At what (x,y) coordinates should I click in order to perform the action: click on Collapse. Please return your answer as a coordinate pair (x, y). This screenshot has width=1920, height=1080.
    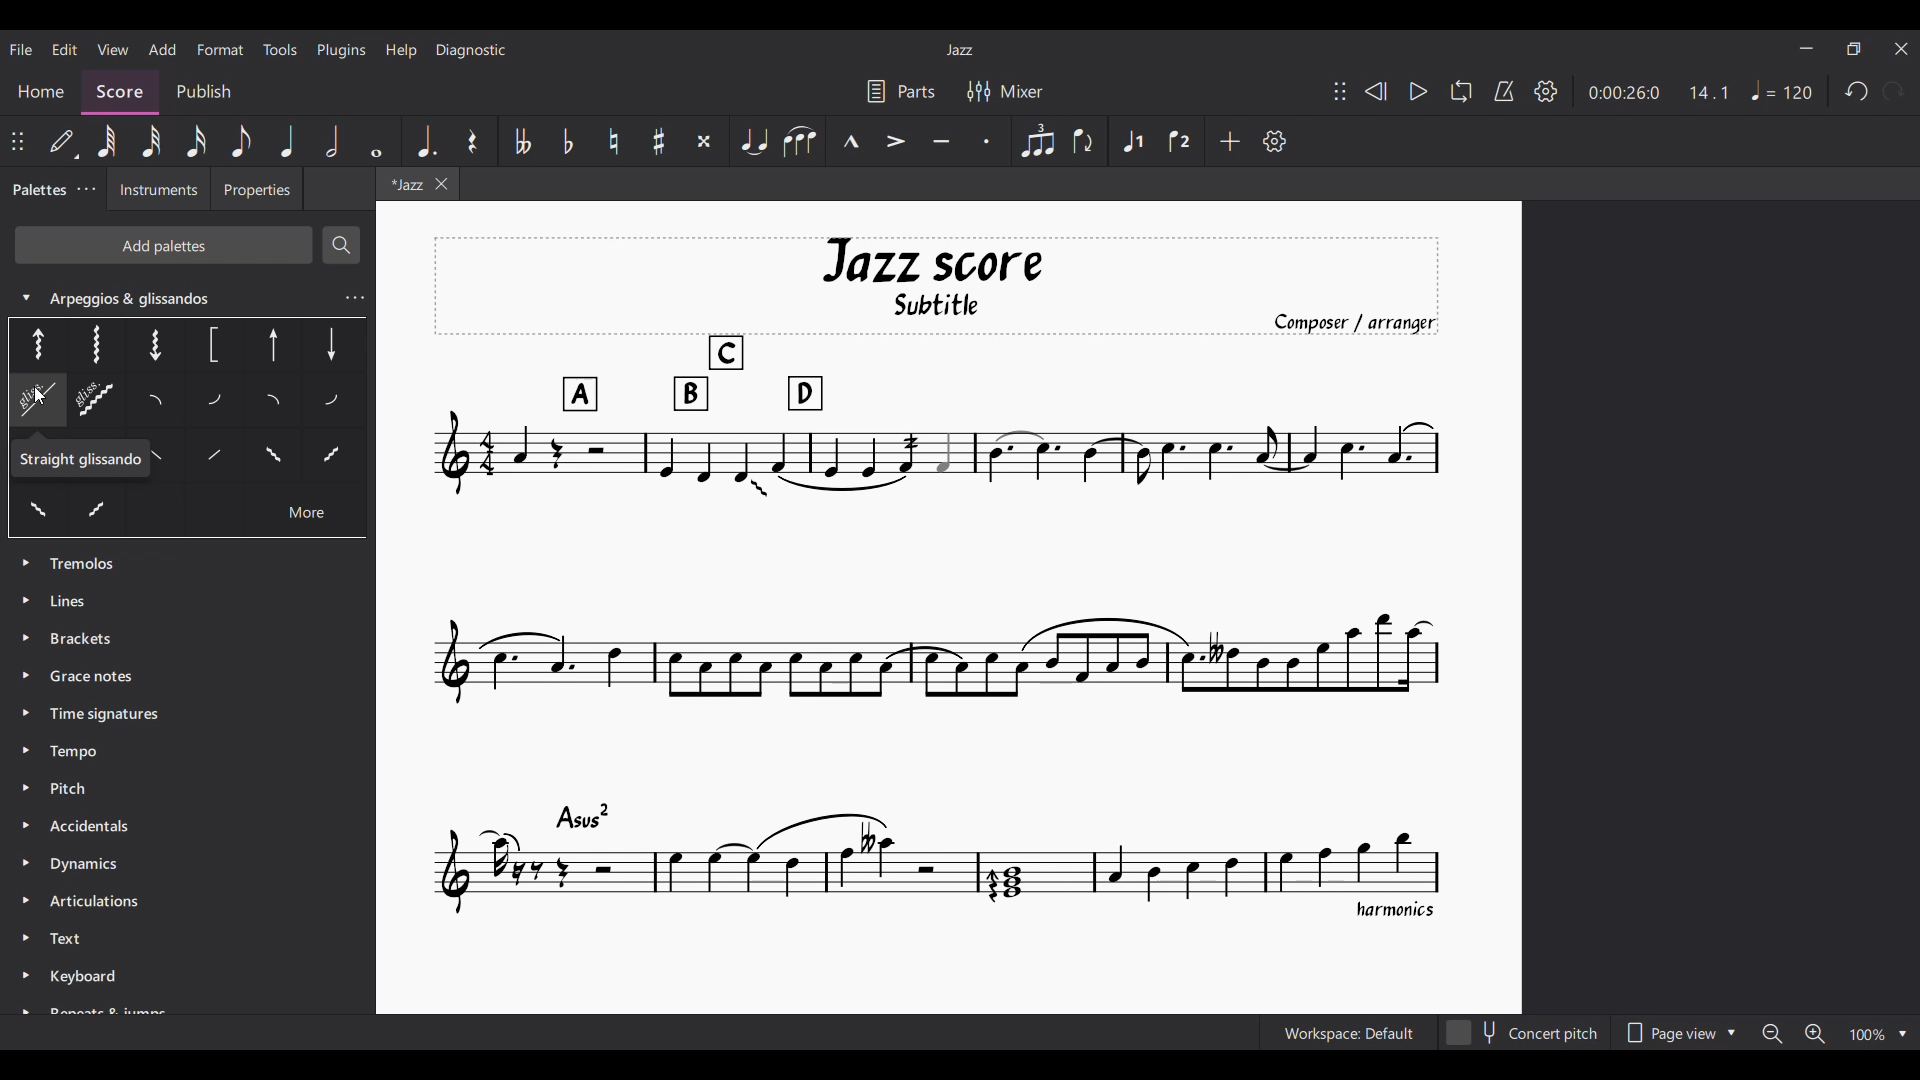
    Looking at the image, I should click on (25, 297).